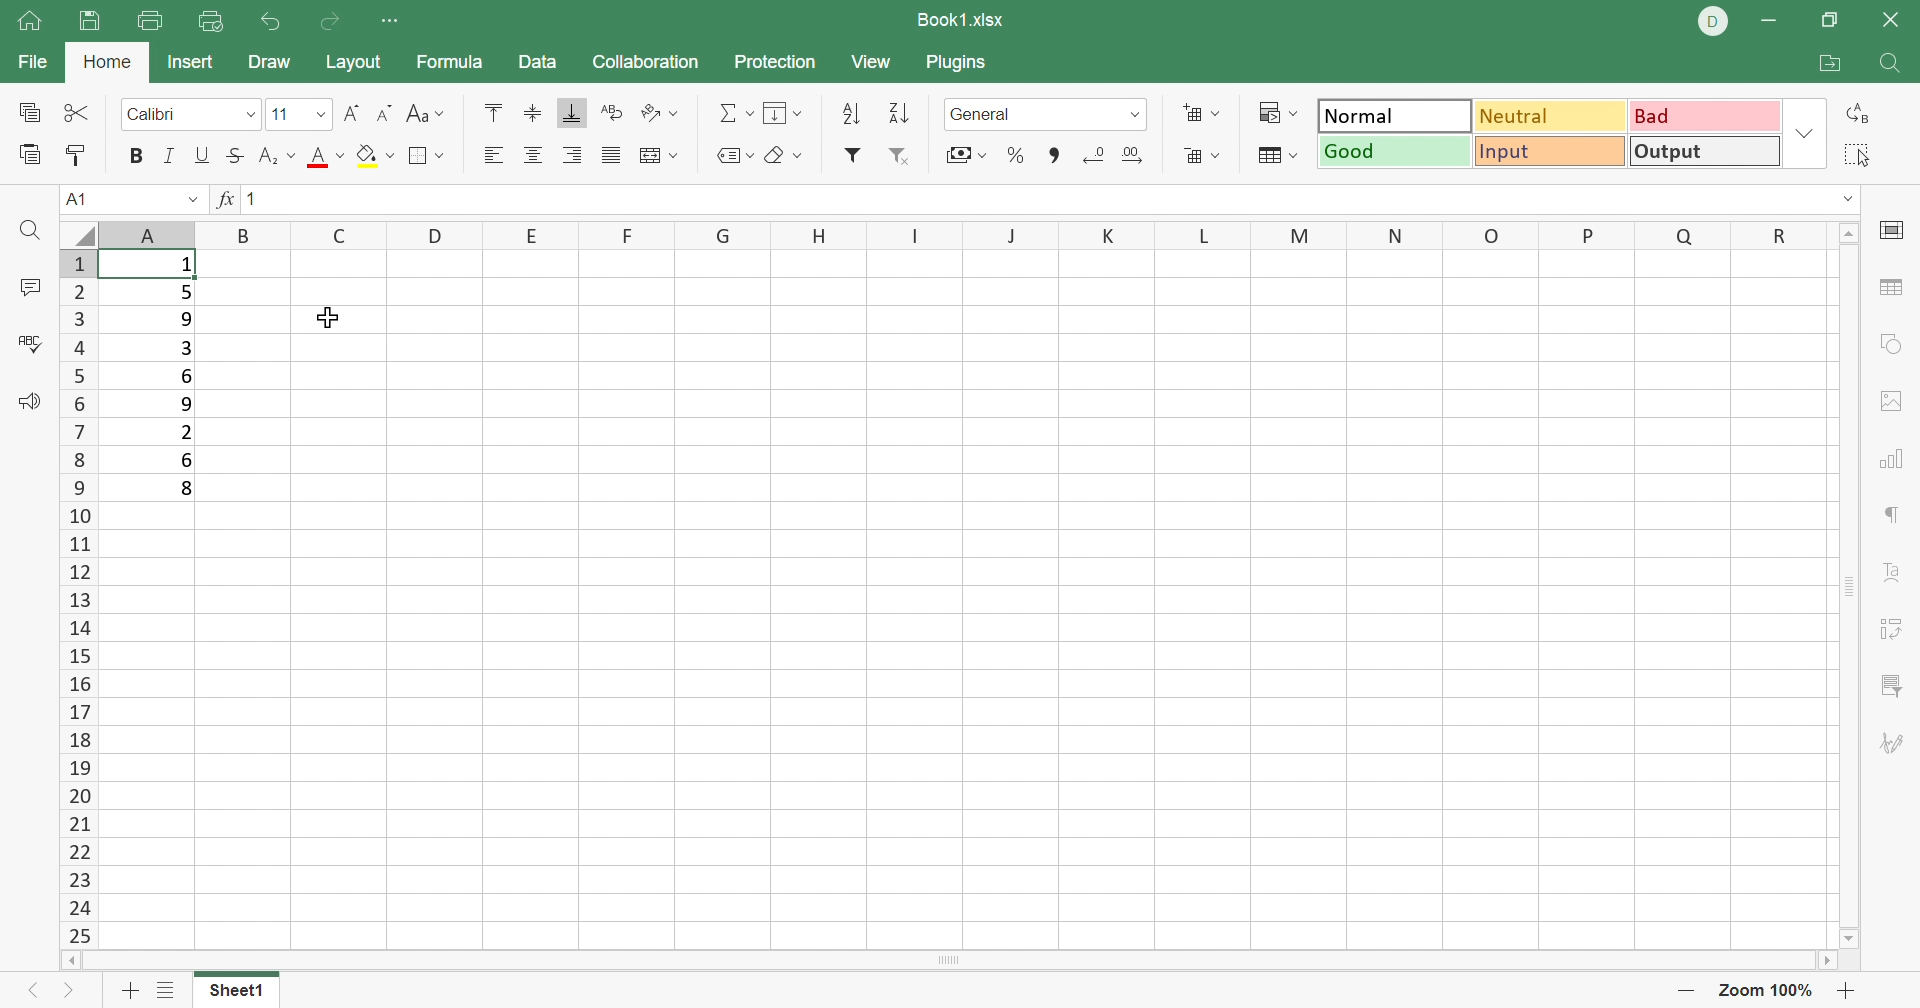 Image resolution: width=1920 pixels, height=1008 pixels. I want to click on Align bottom, so click(568, 111).